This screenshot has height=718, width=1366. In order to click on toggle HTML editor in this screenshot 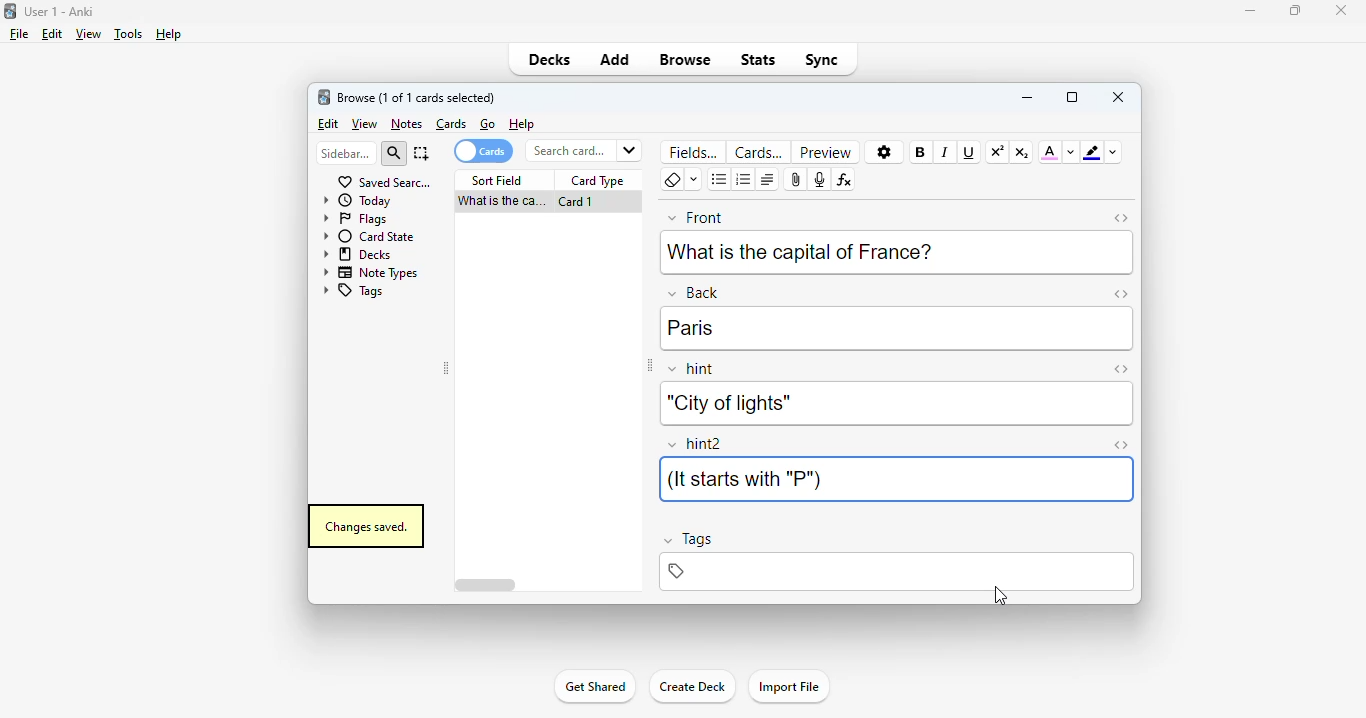, I will do `click(1120, 369)`.